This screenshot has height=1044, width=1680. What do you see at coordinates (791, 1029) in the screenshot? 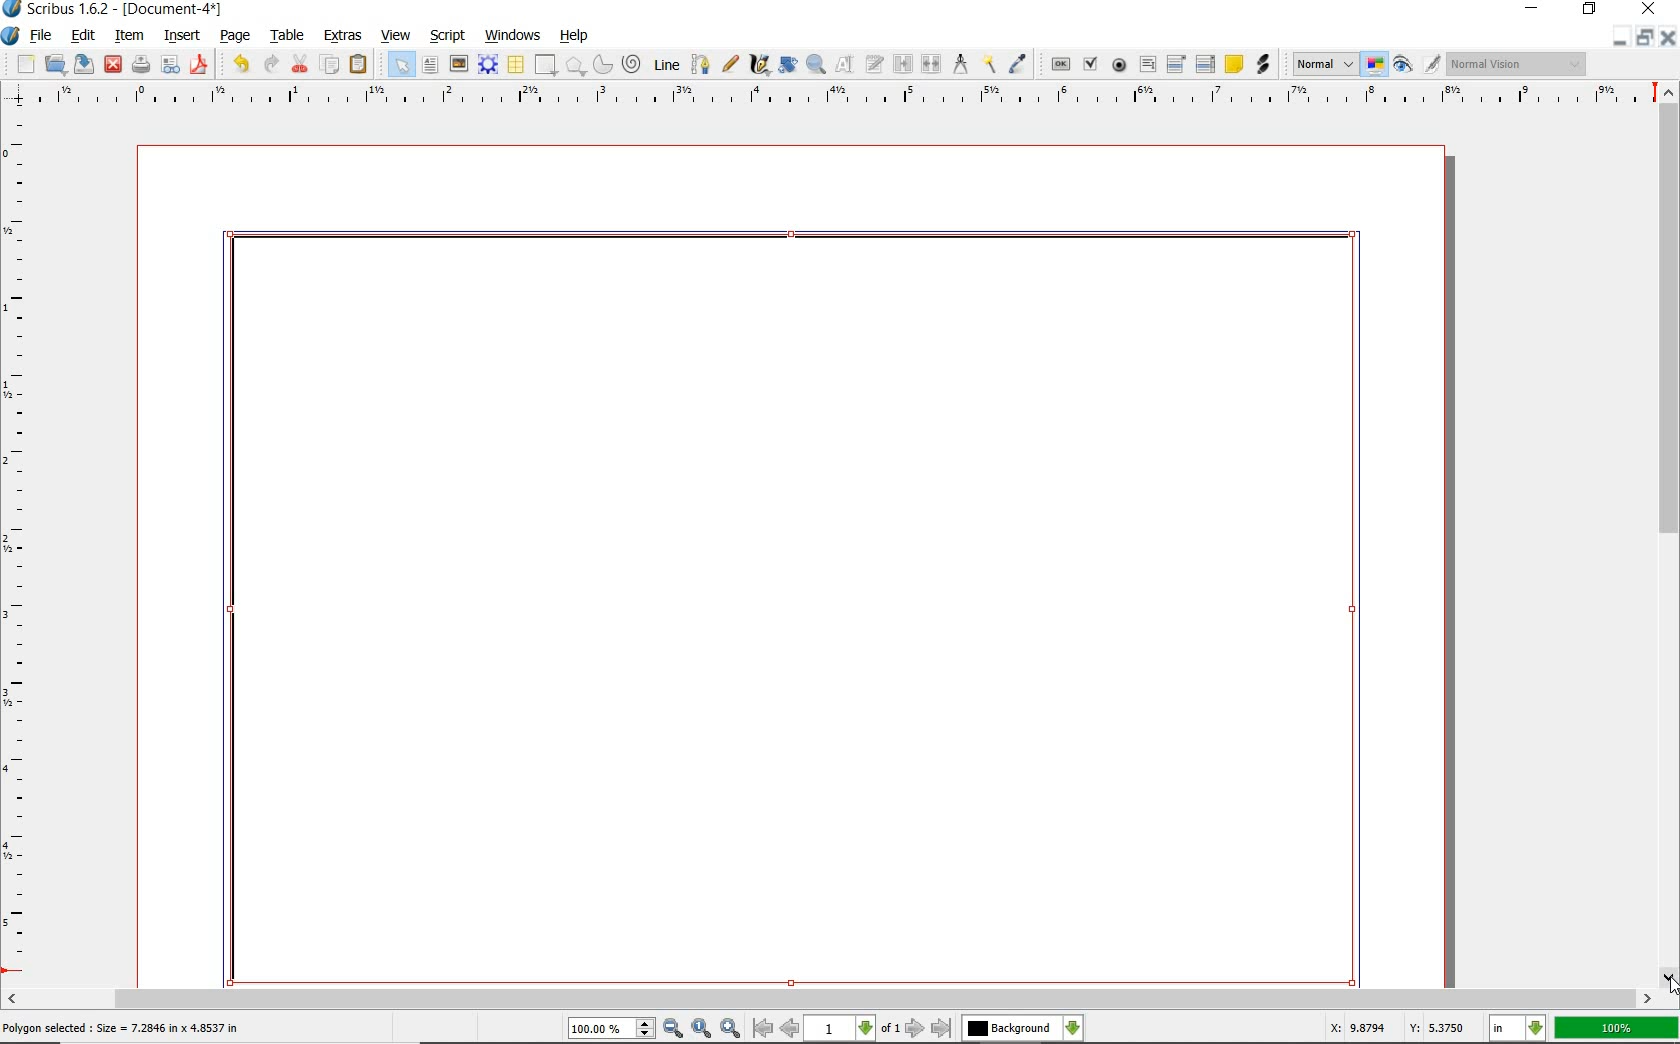
I see `go to previous page` at bounding box center [791, 1029].